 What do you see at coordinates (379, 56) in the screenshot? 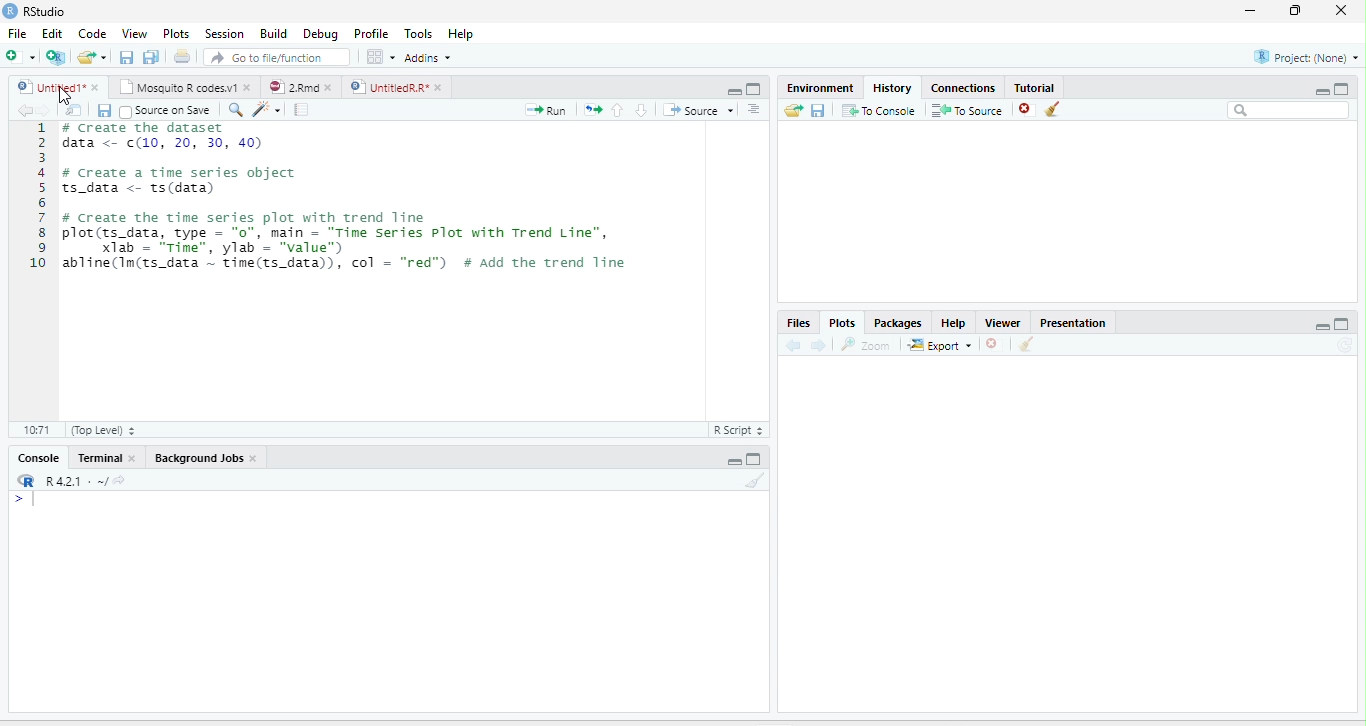
I see `Workspace panes` at bounding box center [379, 56].